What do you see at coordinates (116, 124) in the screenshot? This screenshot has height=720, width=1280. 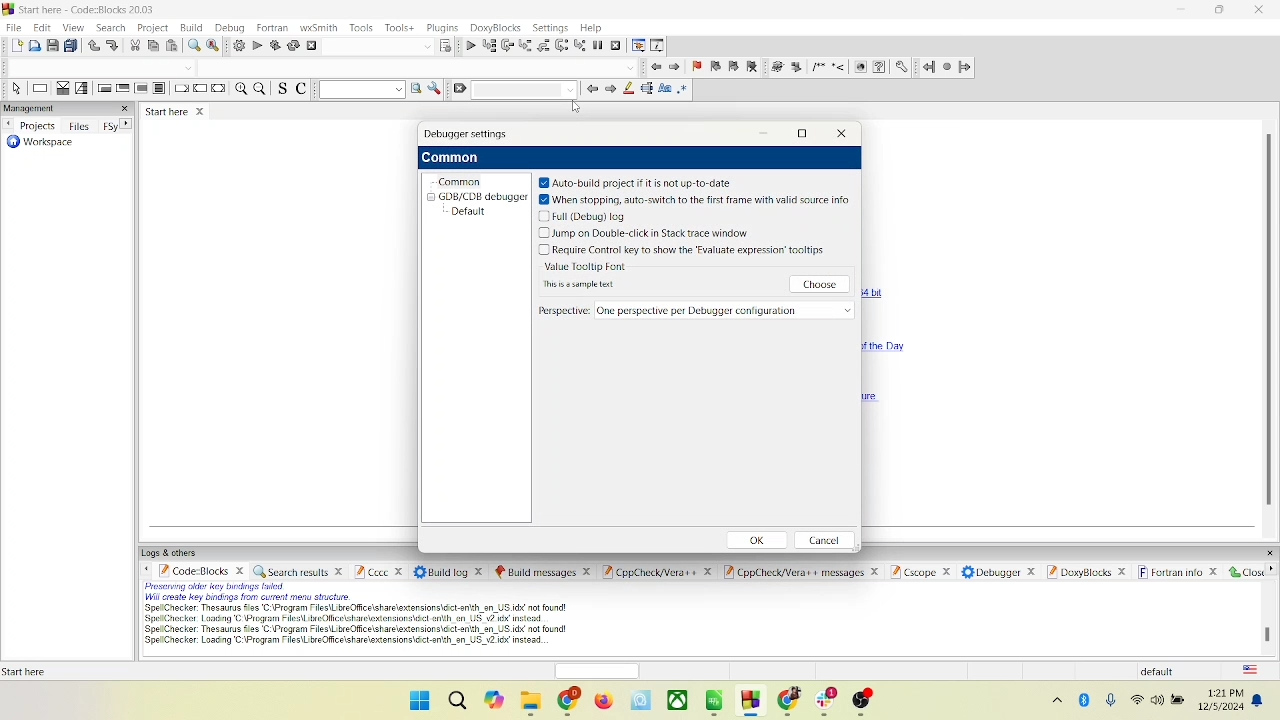 I see `Fsy` at bounding box center [116, 124].